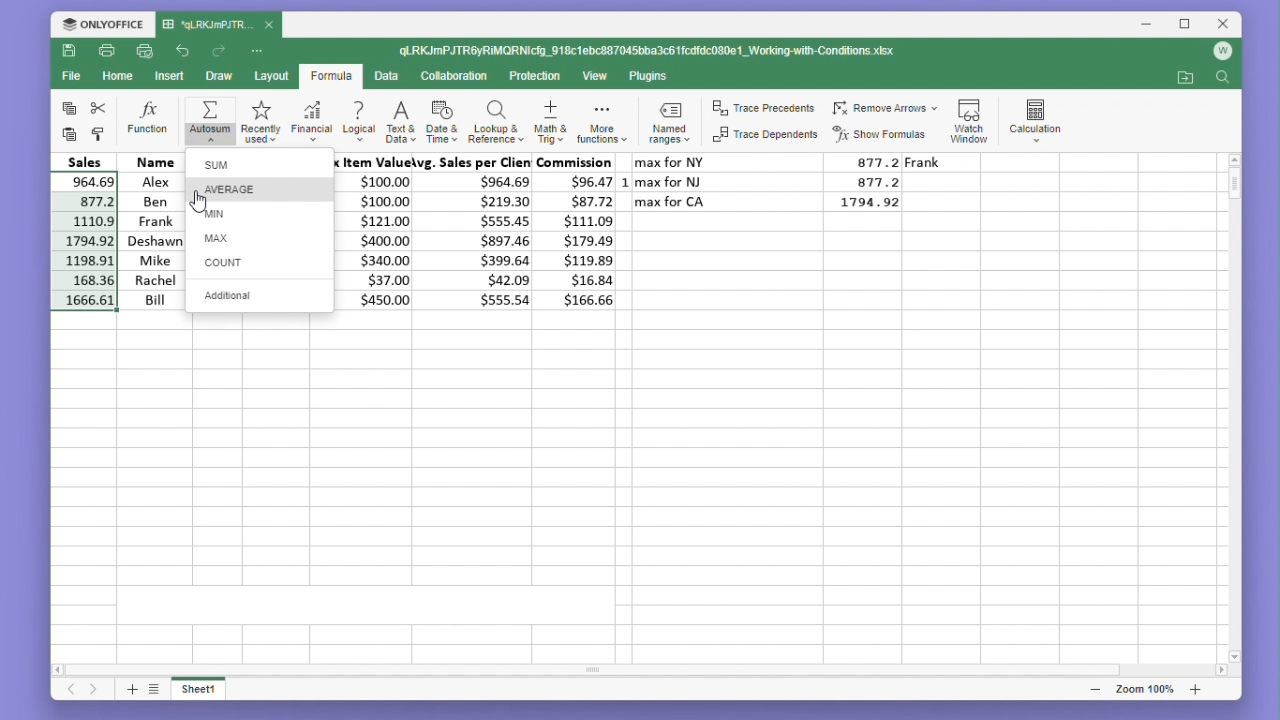 The width and height of the screenshot is (1280, 720). What do you see at coordinates (166, 76) in the screenshot?
I see `Insert` at bounding box center [166, 76].